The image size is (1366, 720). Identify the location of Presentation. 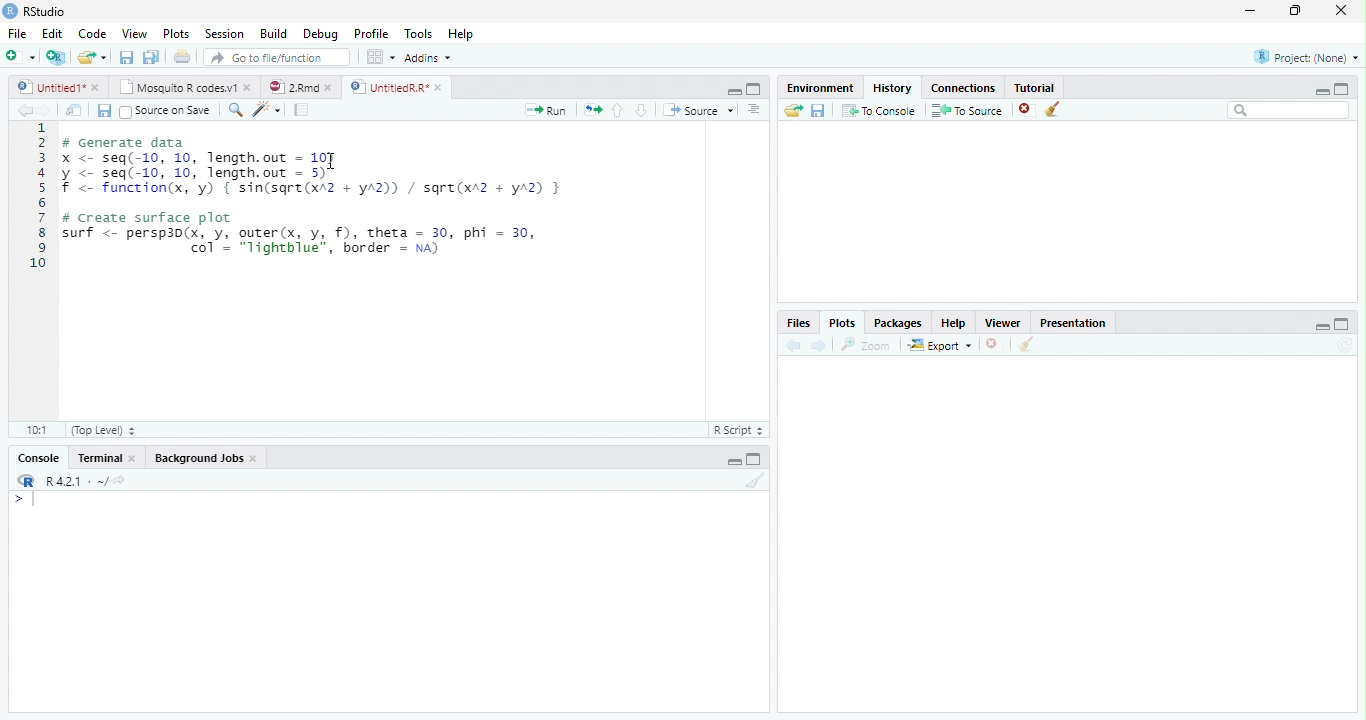
(1073, 322).